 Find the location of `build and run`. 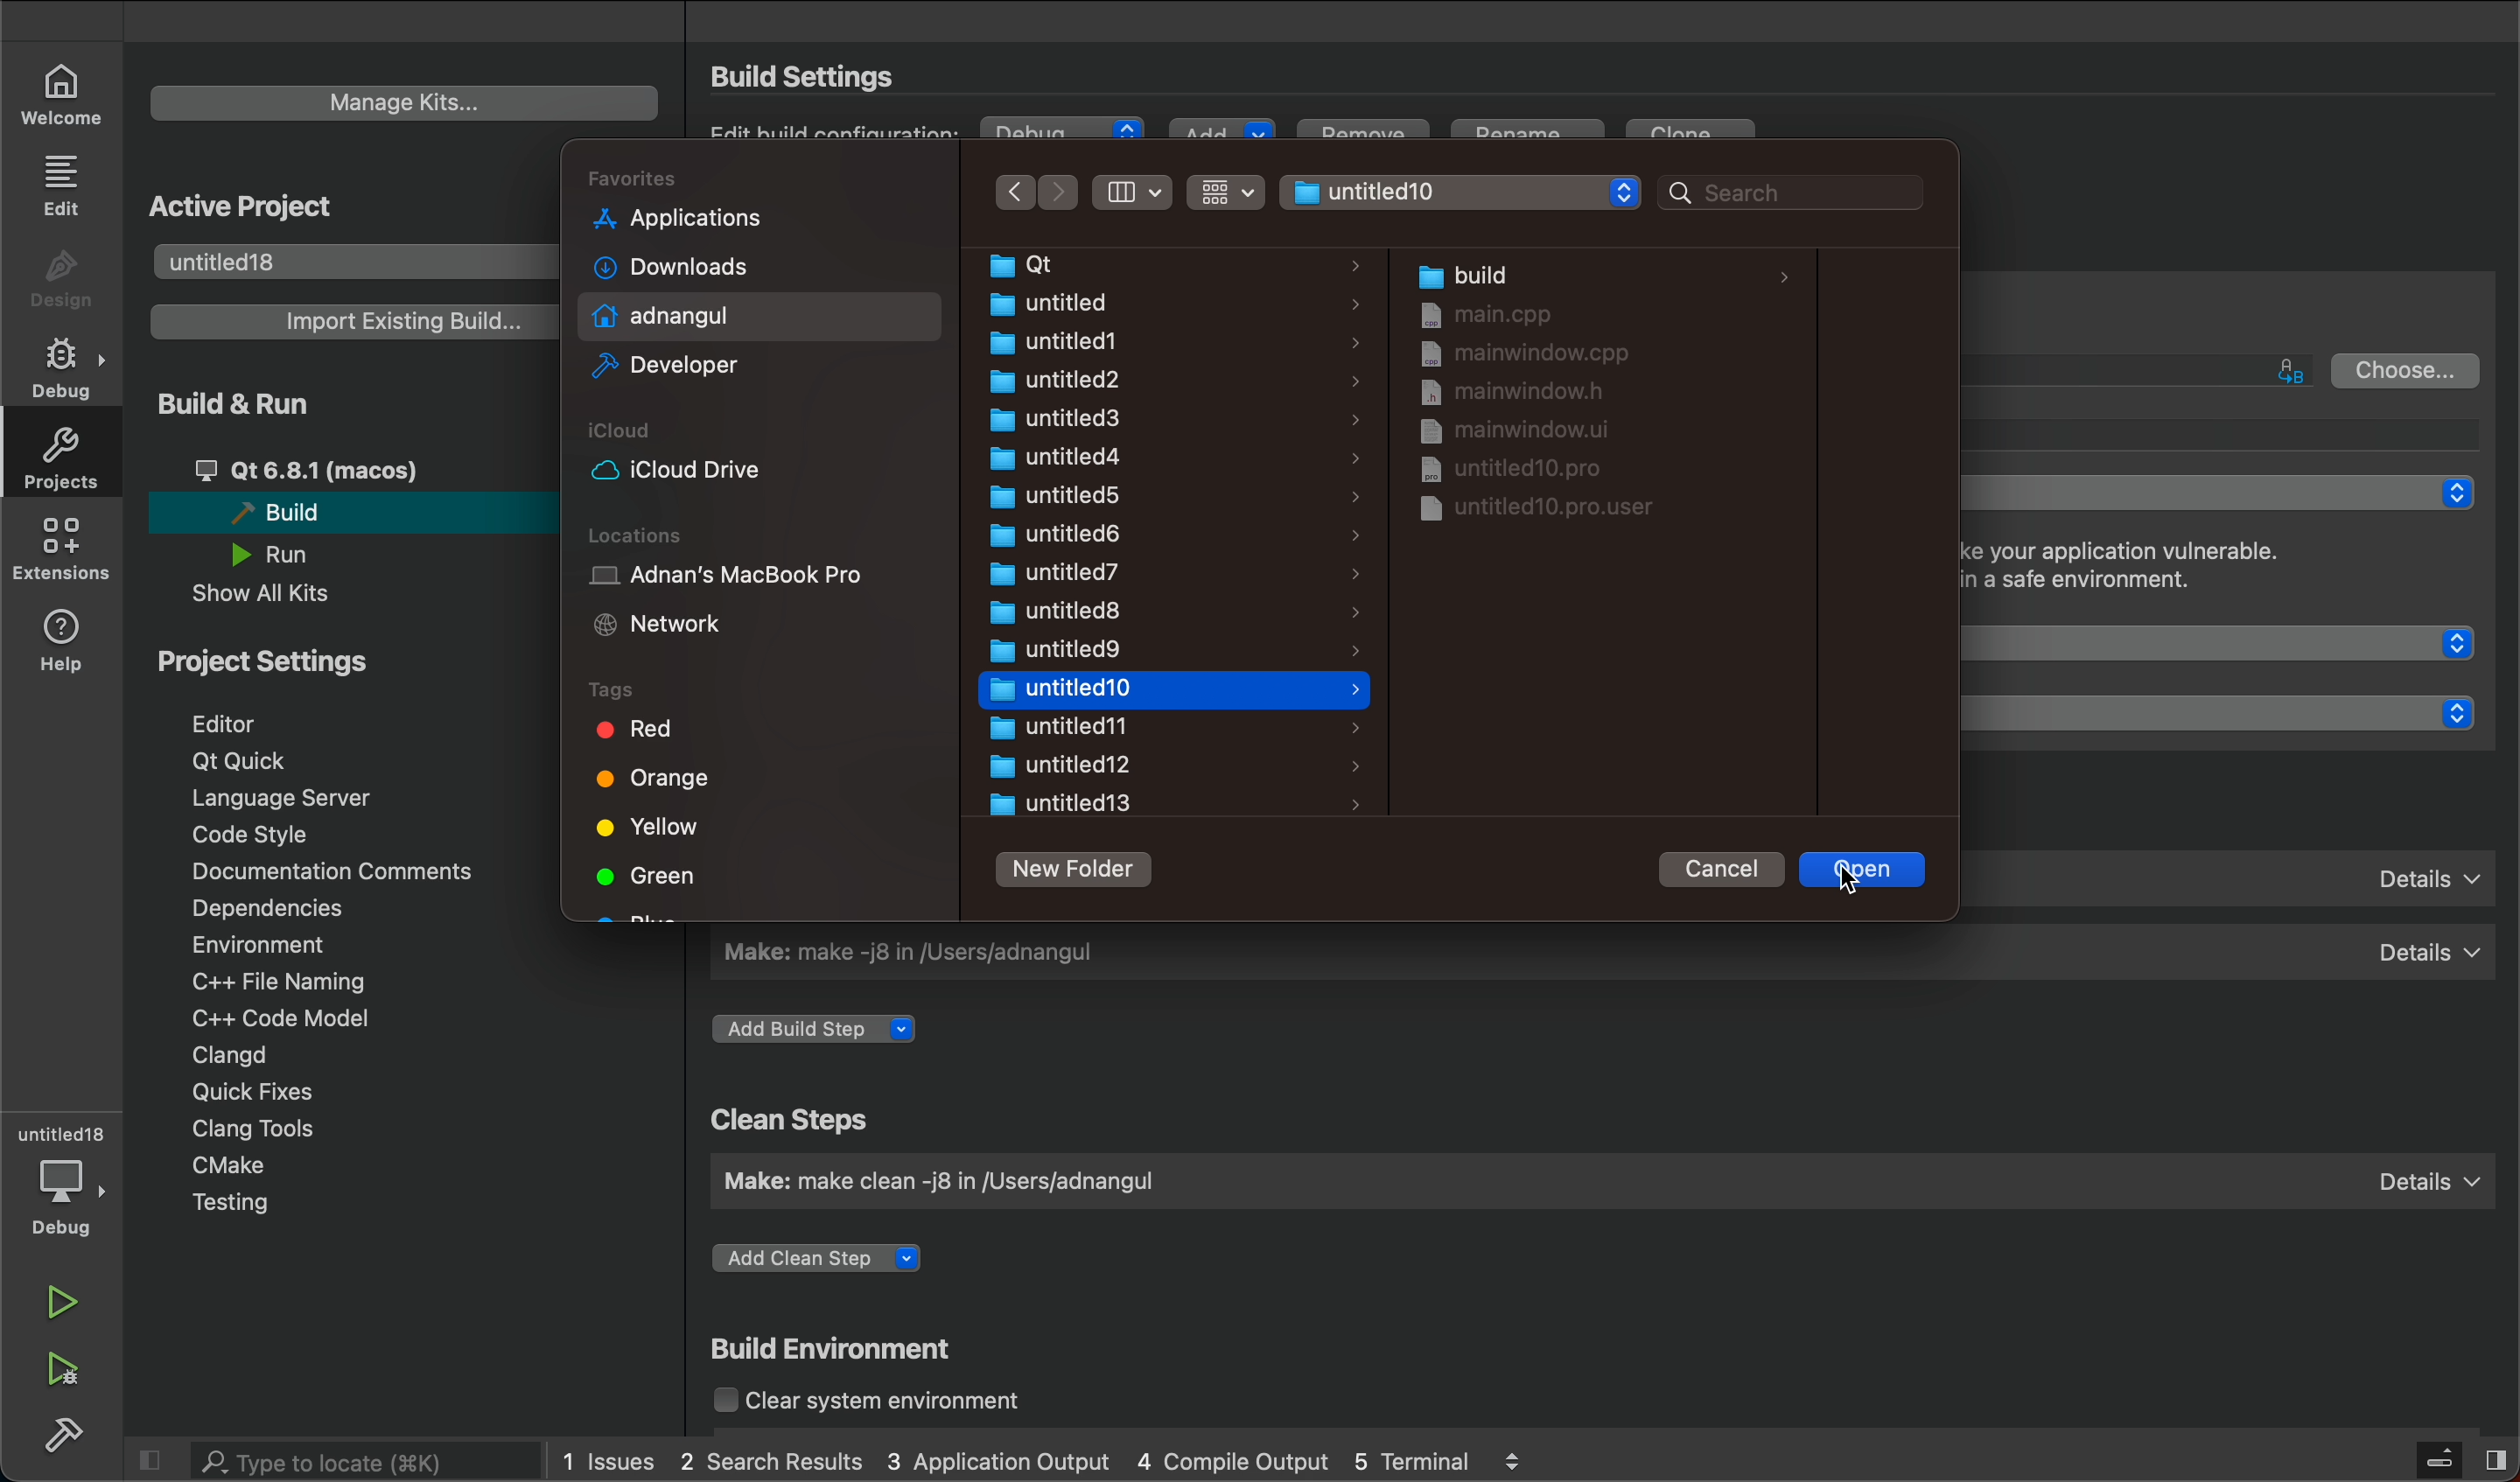

build and run is located at coordinates (242, 406).